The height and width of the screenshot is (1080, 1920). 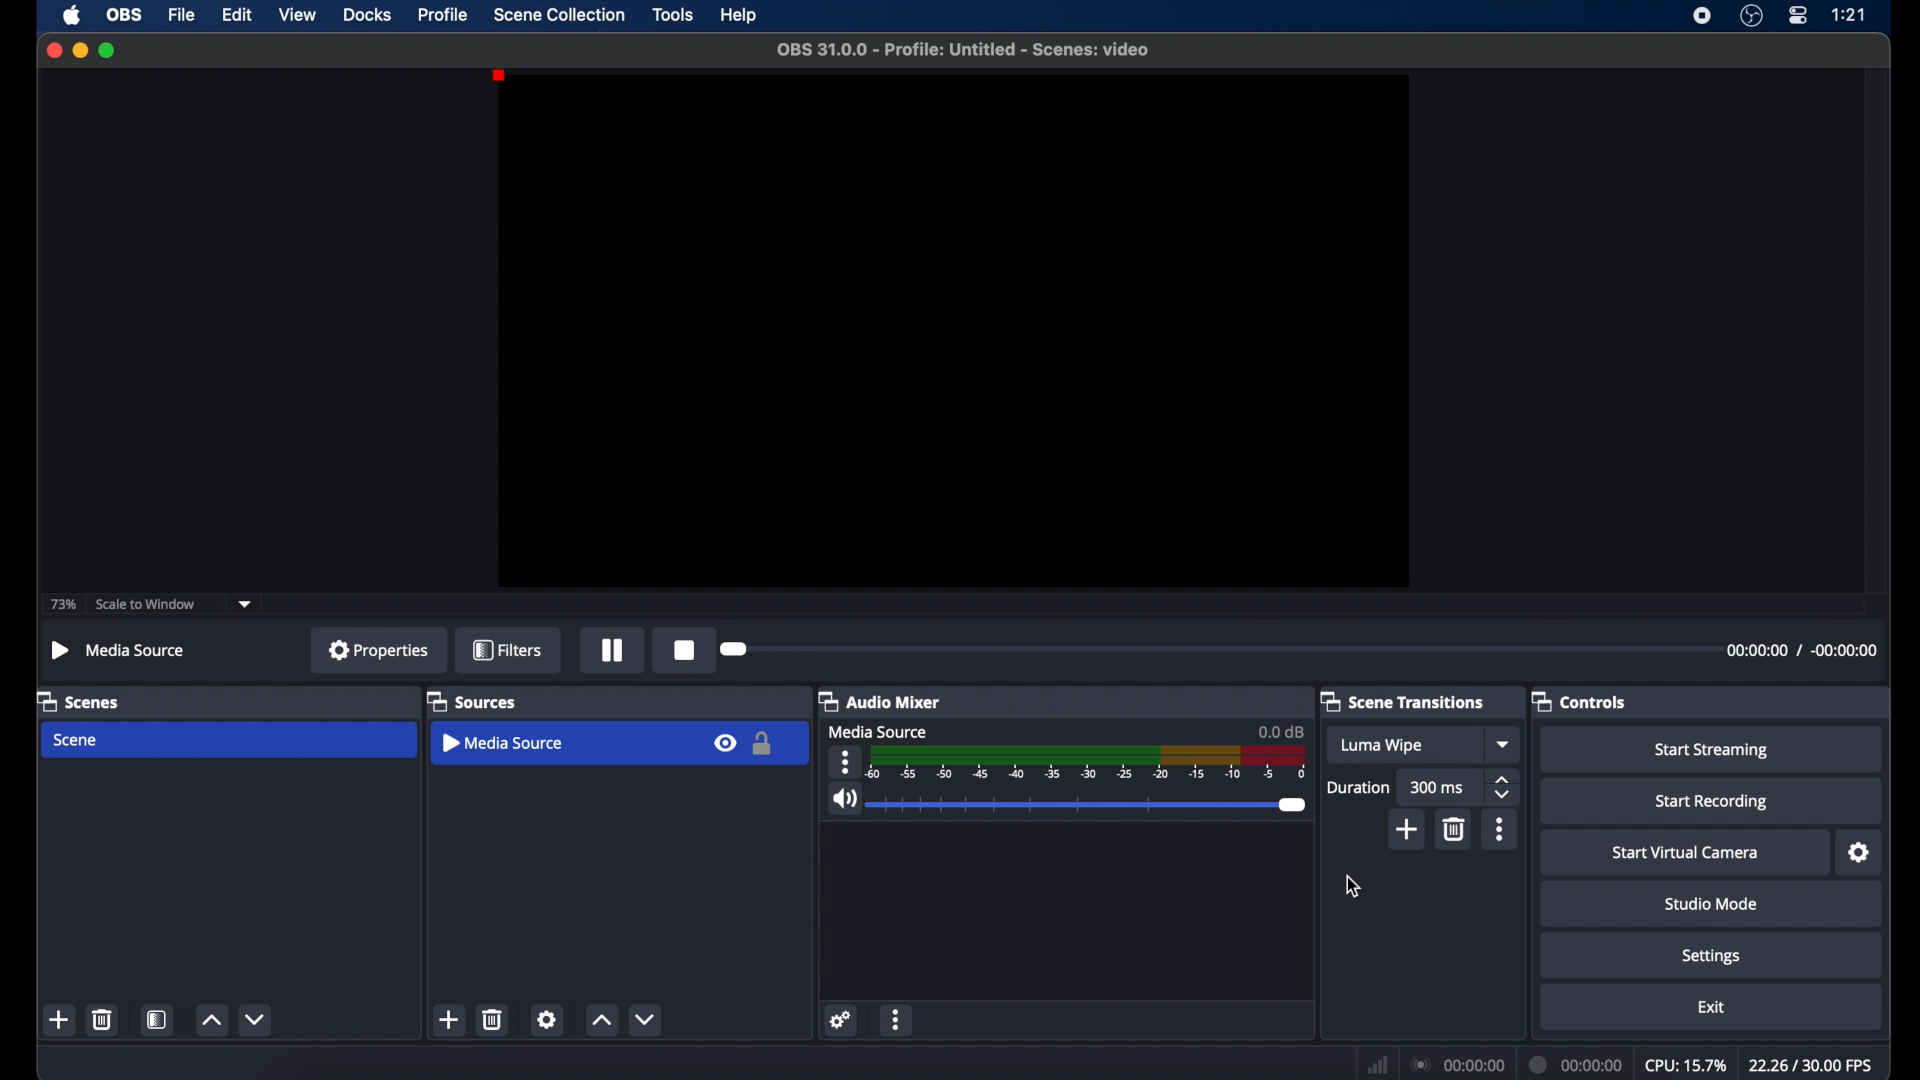 I want to click on sources, so click(x=472, y=702).